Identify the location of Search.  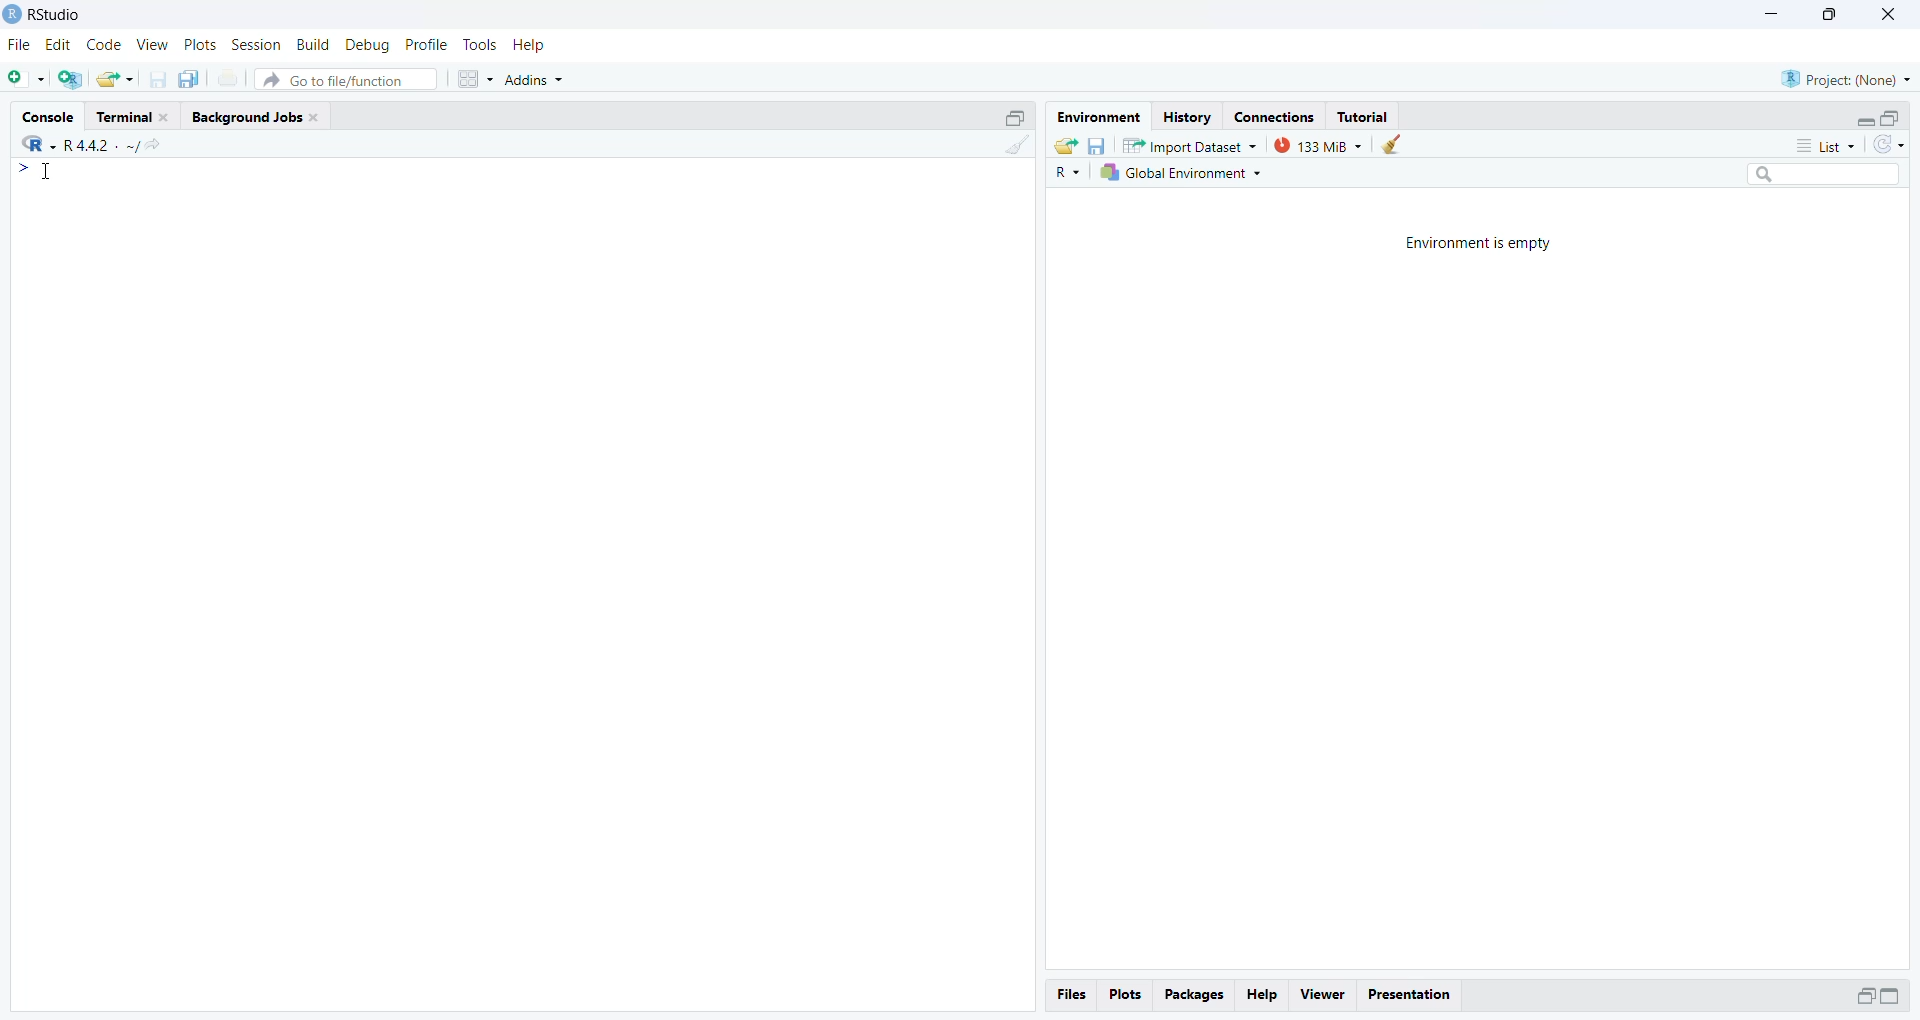
(1822, 176).